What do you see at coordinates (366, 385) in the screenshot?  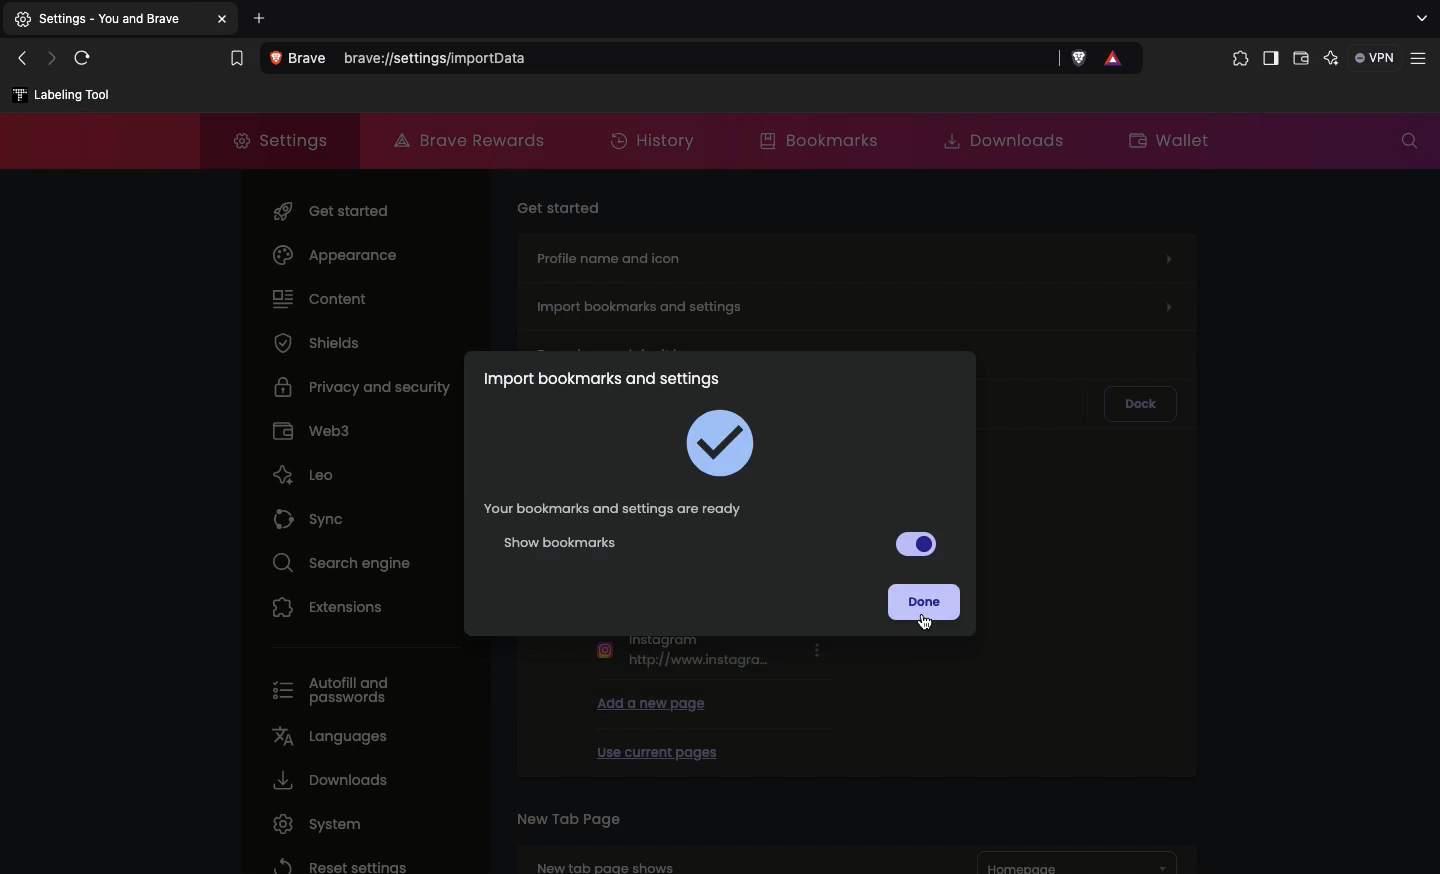 I see `Privacy and security` at bounding box center [366, 385].